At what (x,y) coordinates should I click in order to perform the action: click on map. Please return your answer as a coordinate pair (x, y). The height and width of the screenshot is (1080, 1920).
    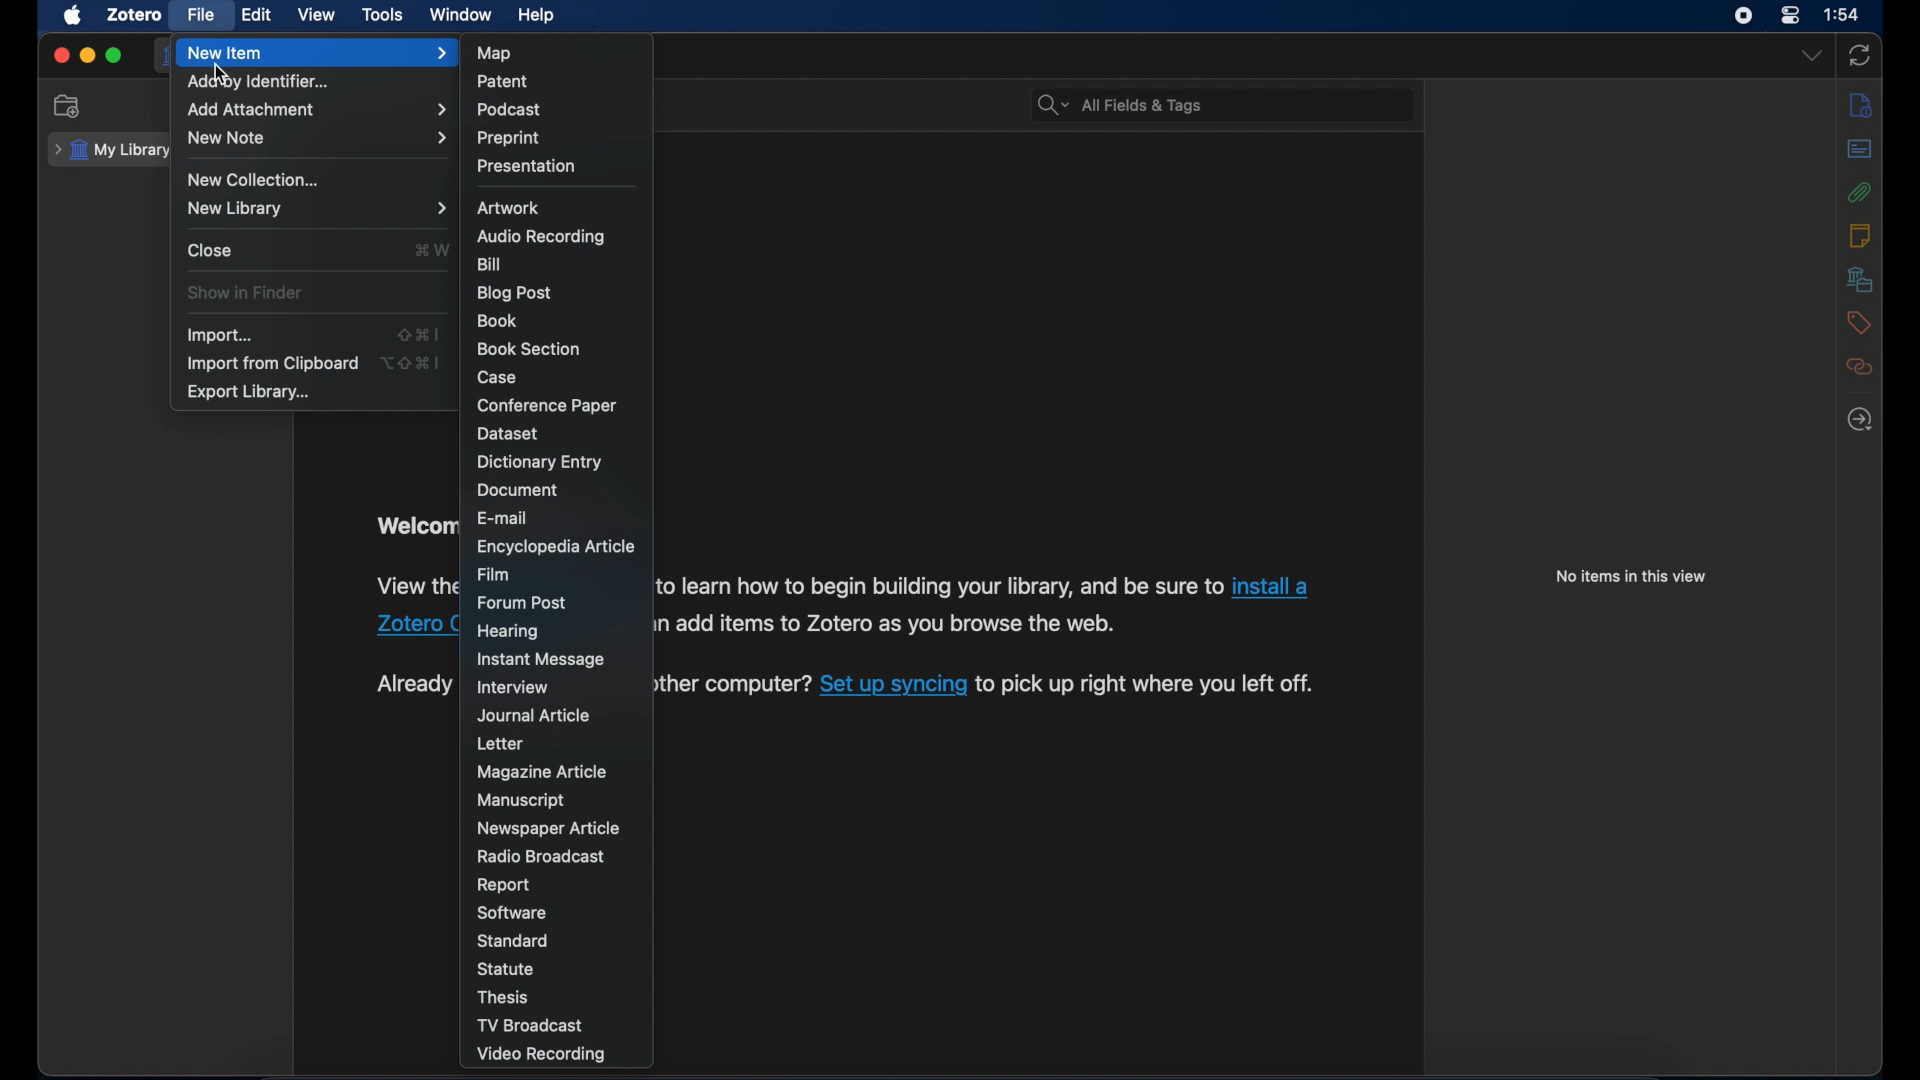
    Looking at the image, I should click on (496, 53).